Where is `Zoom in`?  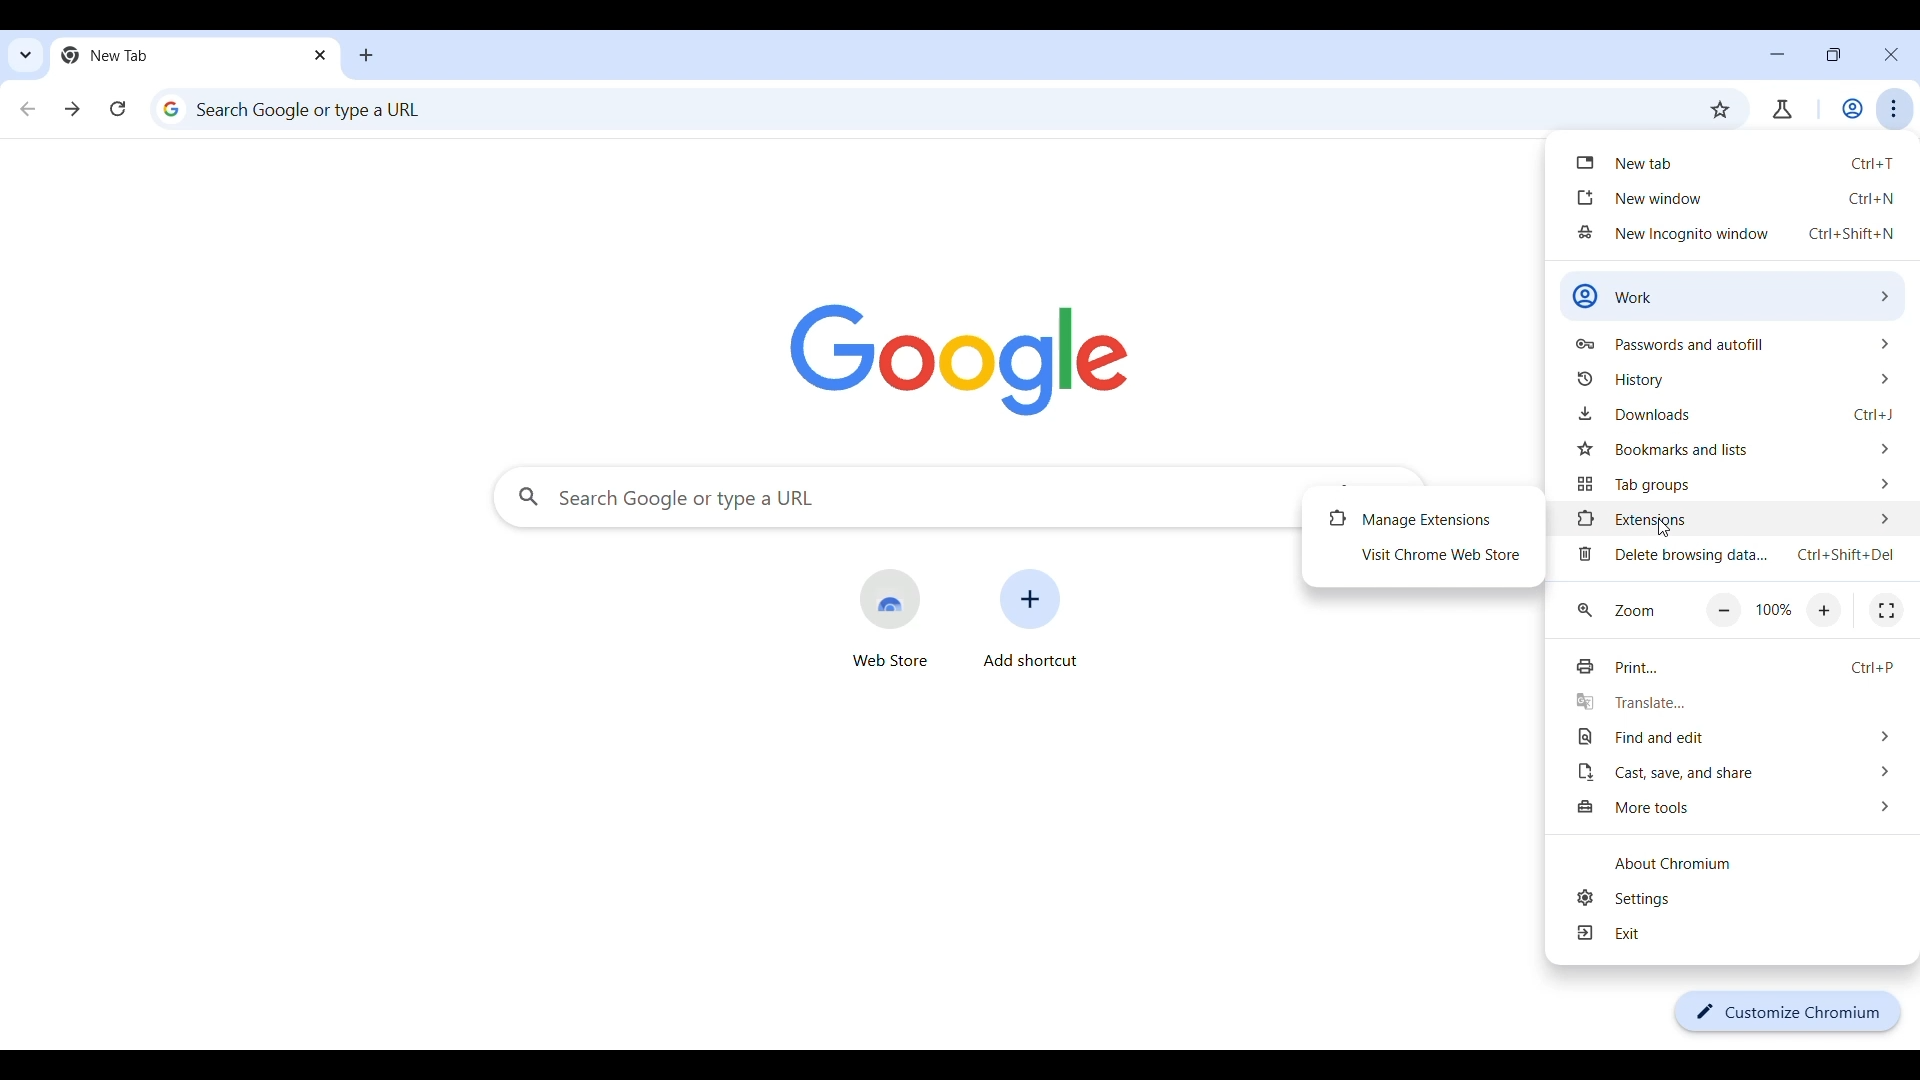 Zoom in is located at coordinates (1825, 611).